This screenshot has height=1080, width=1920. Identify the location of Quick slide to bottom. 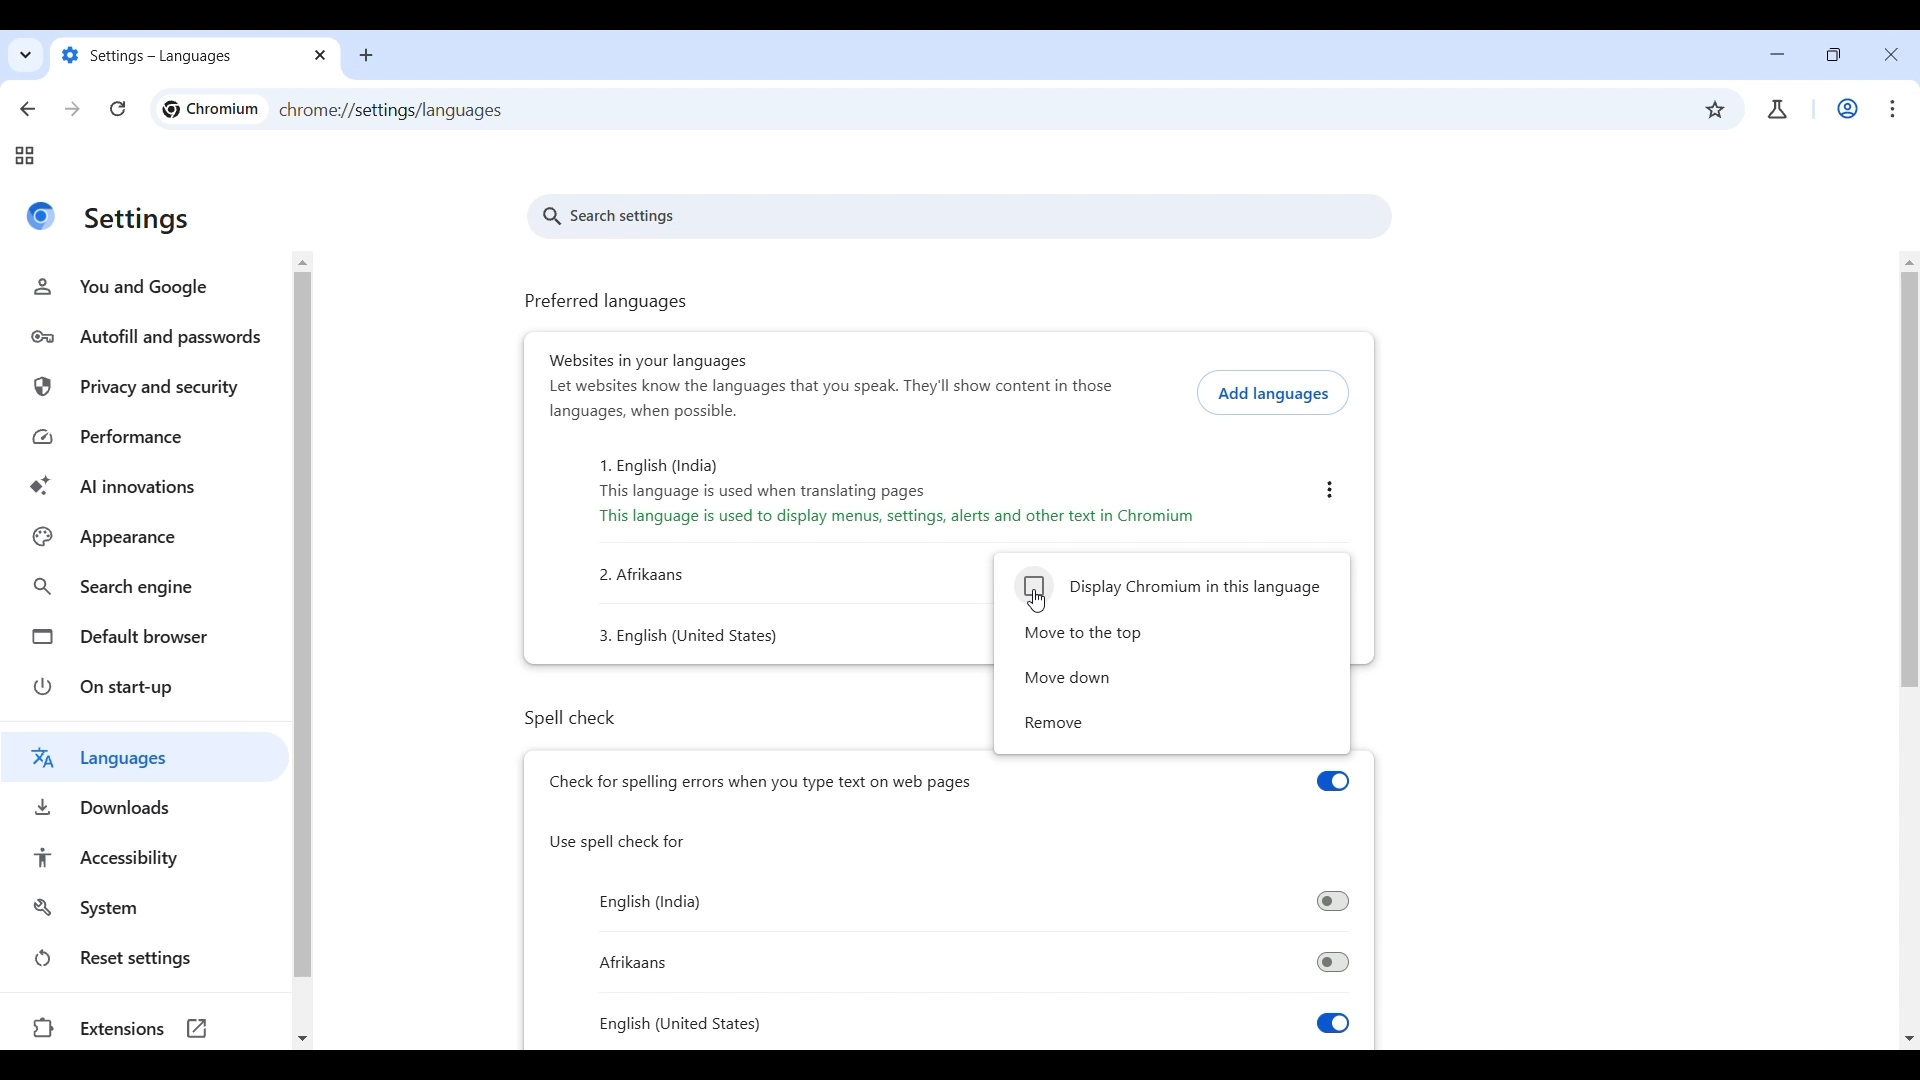
(302, 1039).